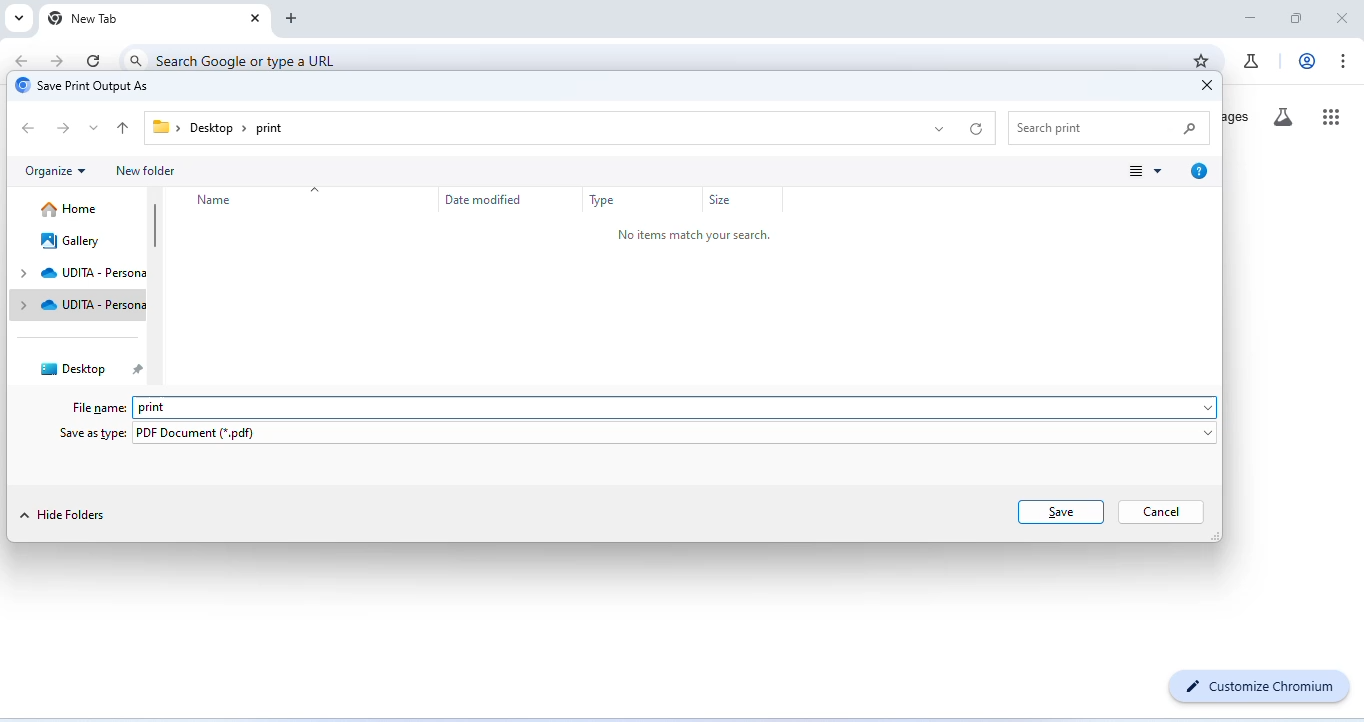 Image resolution: width=1364 pixels, height=722 pixels. I want to click on customize and control chromium, so click(1345, 61).